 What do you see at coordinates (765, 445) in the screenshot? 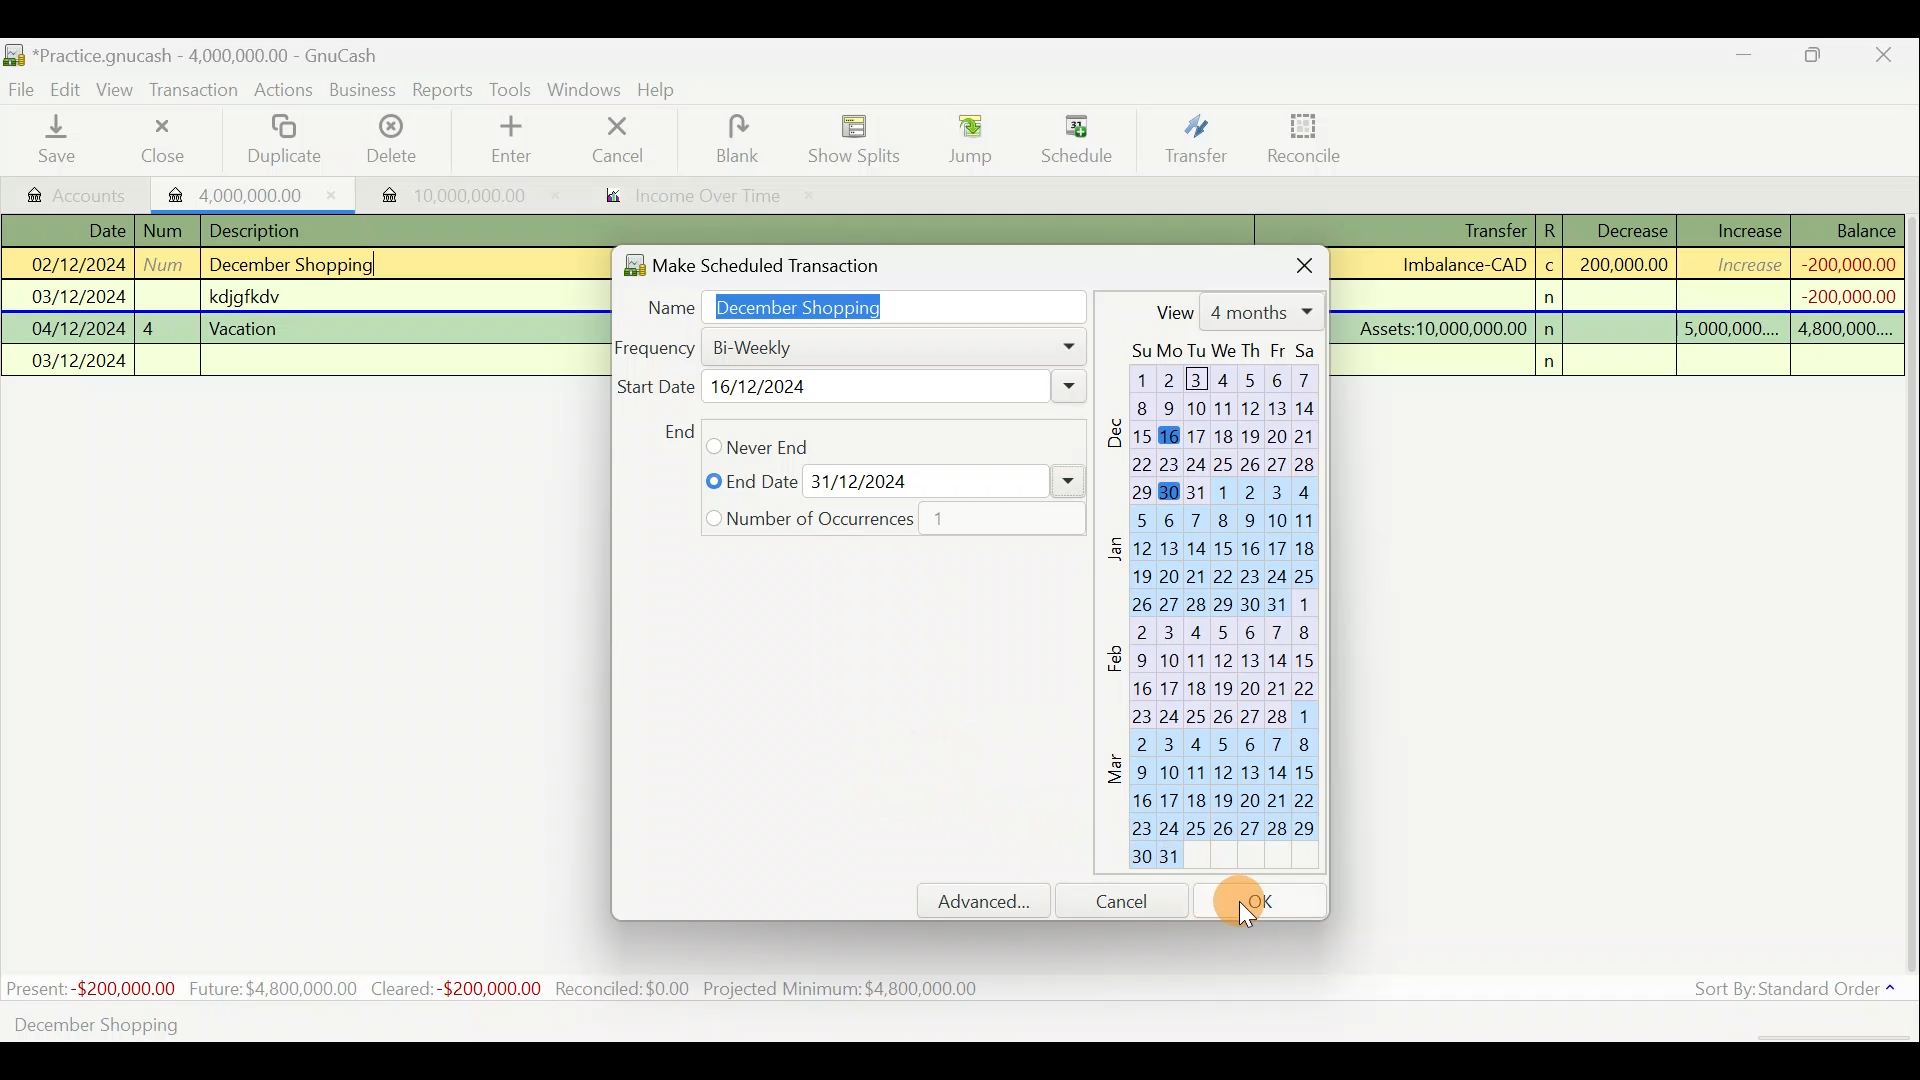
I see `Monthly` at bounding box center [765, 445].